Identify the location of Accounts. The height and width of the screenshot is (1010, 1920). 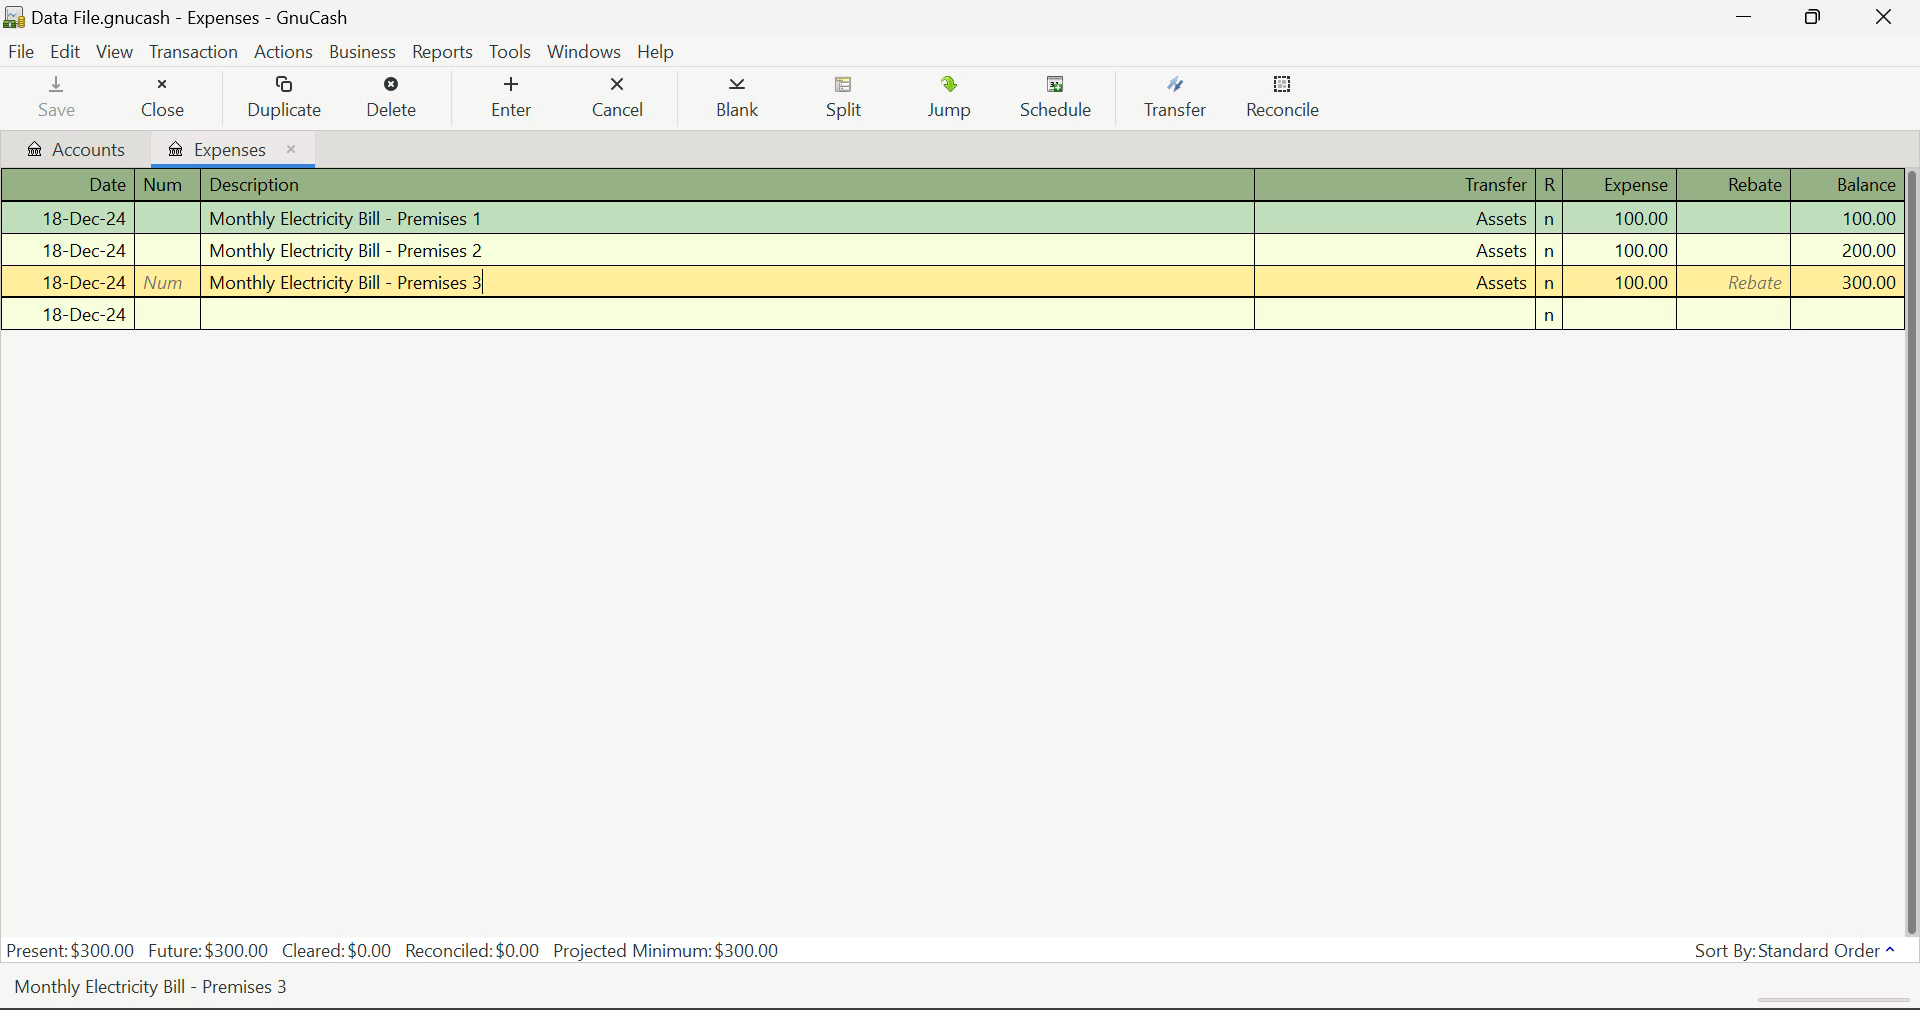
(72, 149).